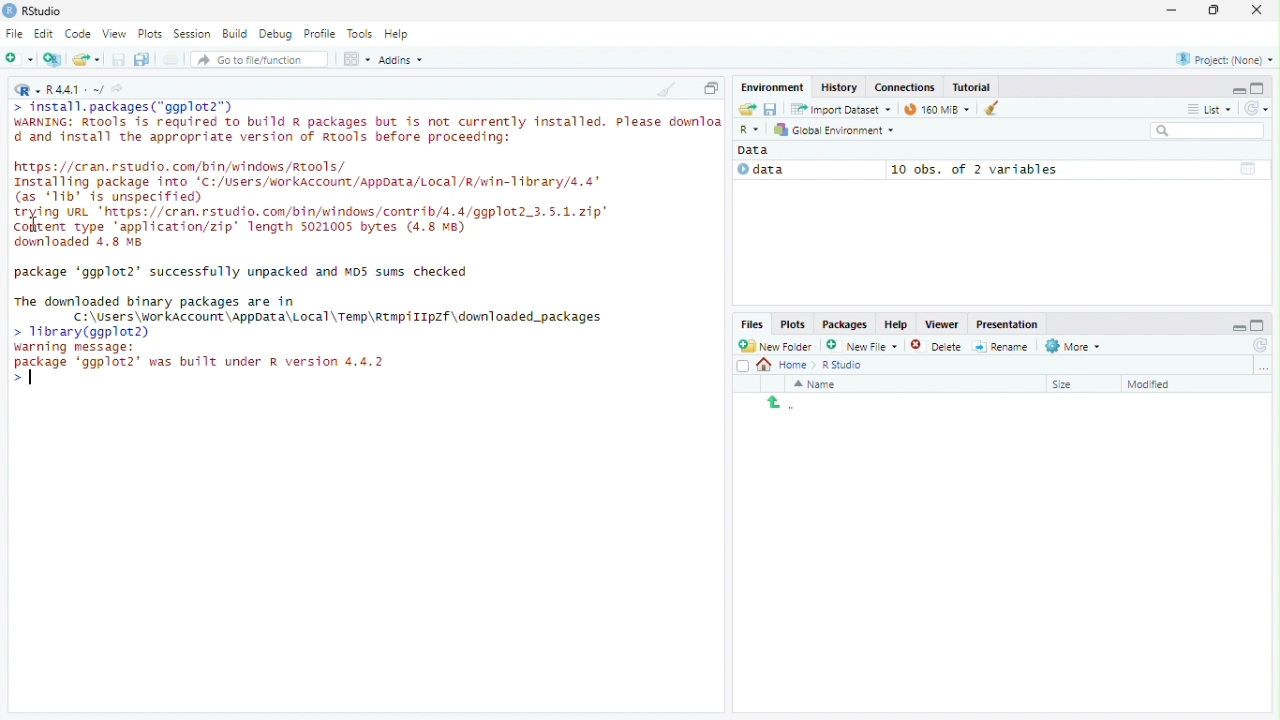 The image size is (1280, 720). I want to click on Current memory usage - 97MiB, so click(932, 109).